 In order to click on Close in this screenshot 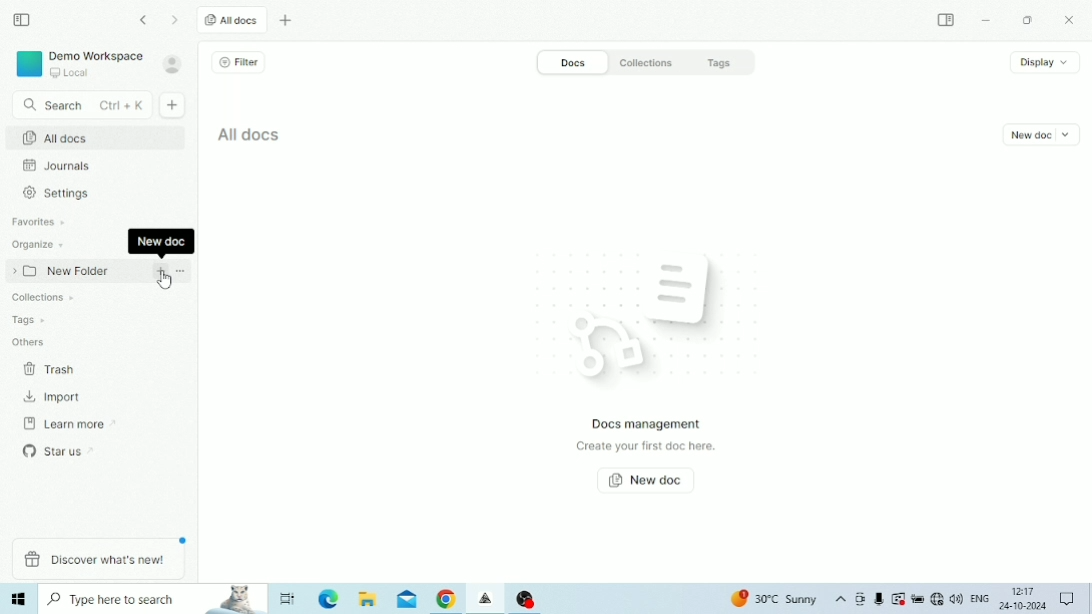, I will do `click(1072, 21)`.